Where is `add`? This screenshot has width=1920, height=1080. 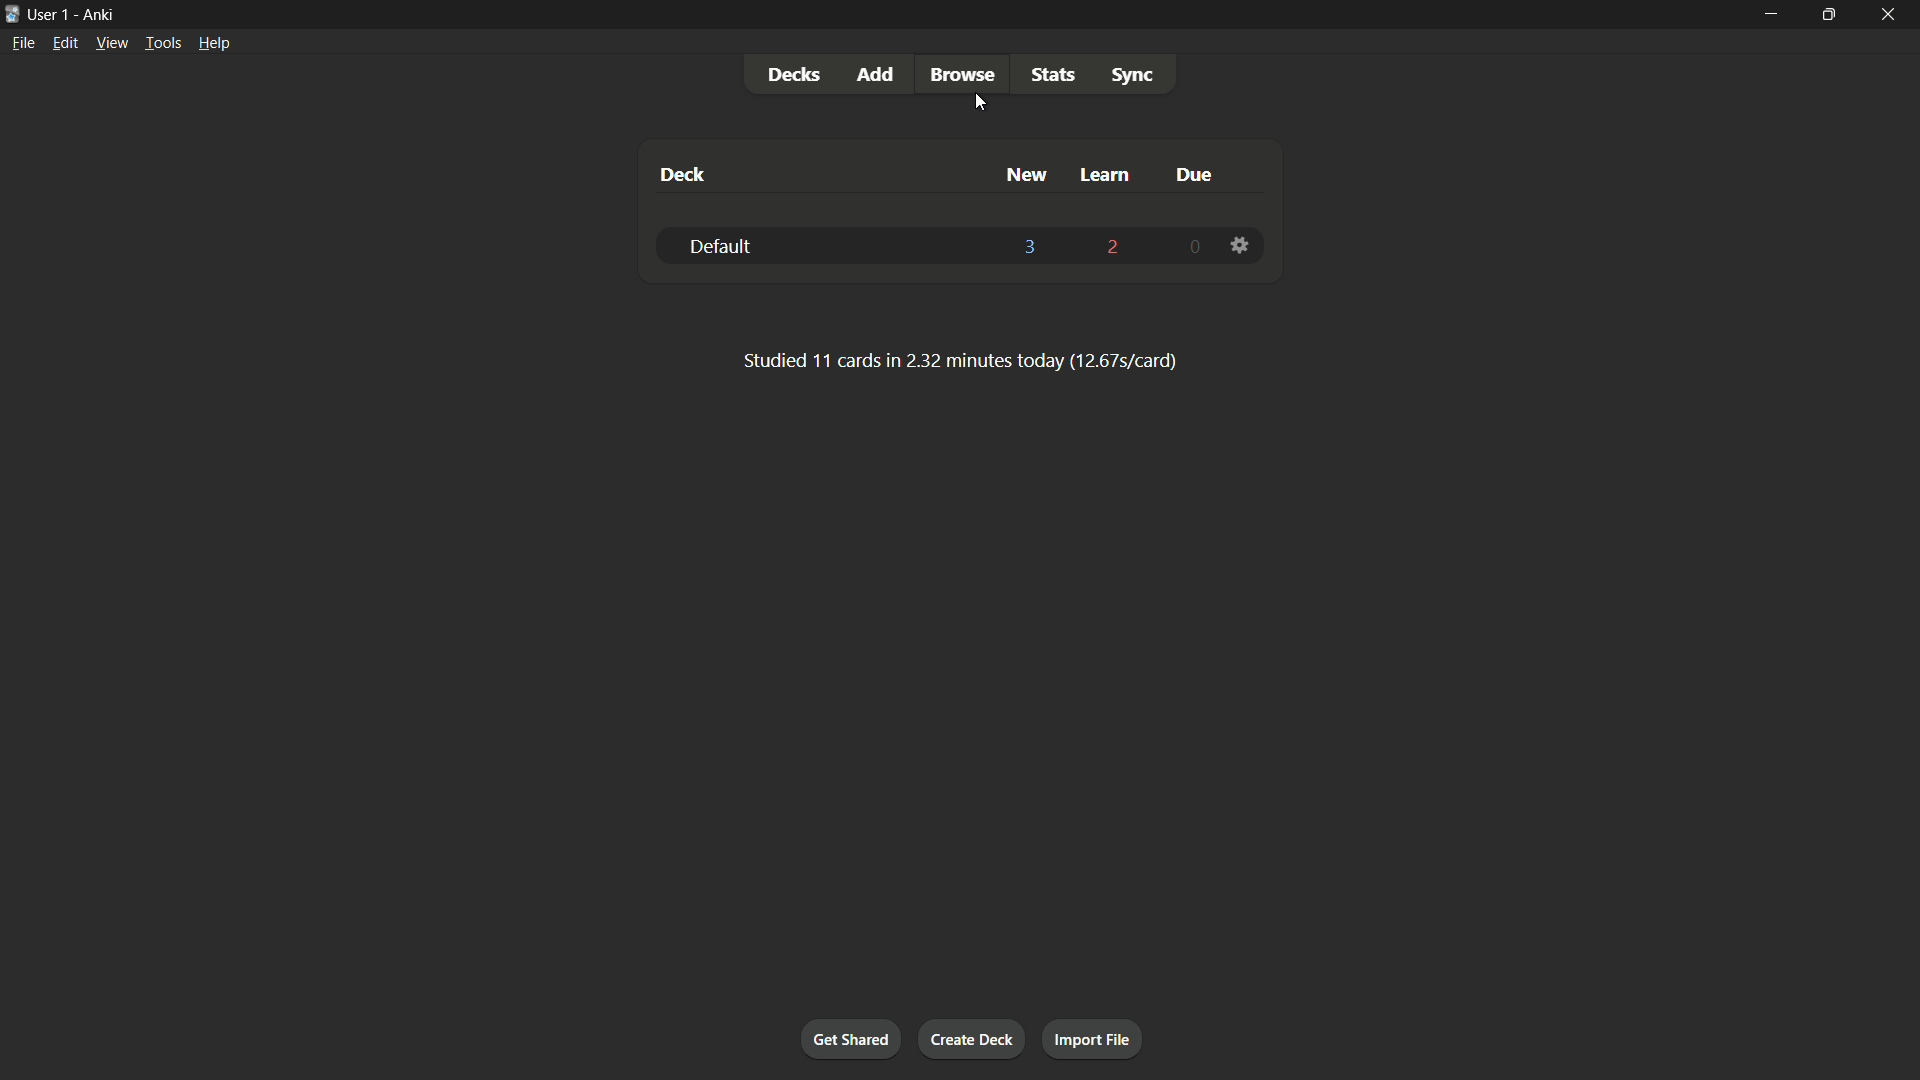 add is located at coordinates (874, 74).